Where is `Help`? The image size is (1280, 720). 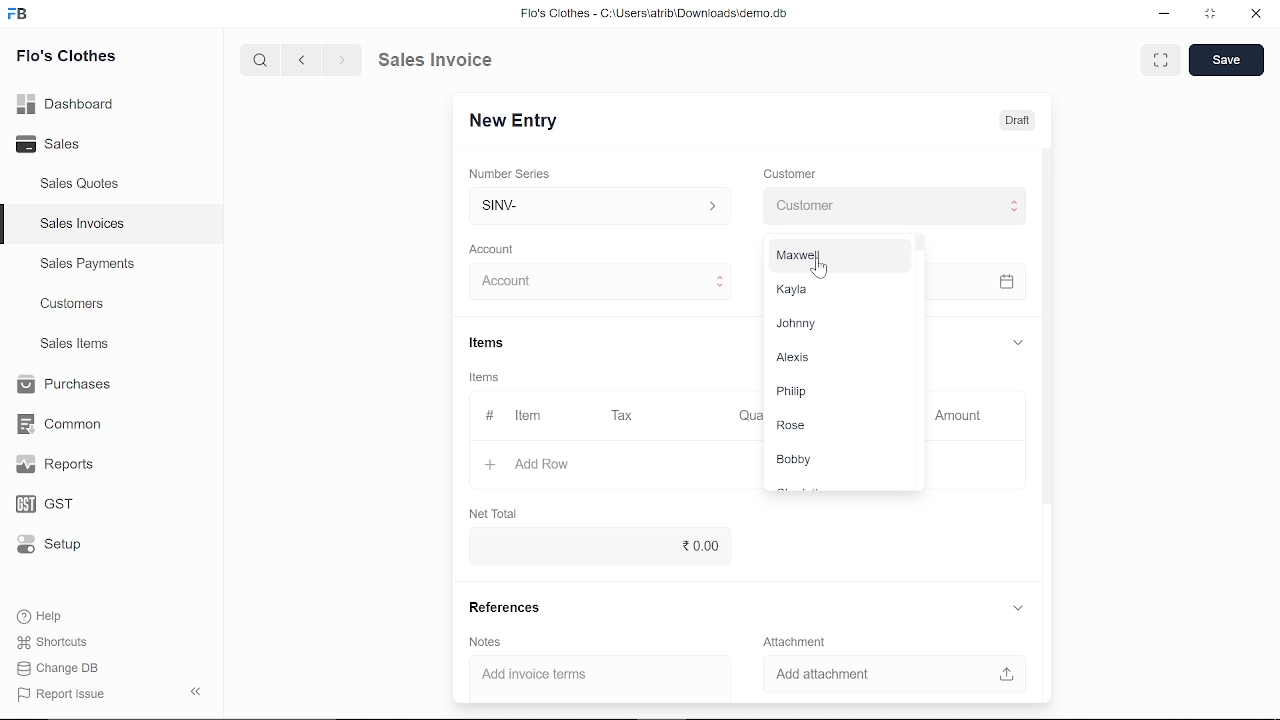 Help is located at coordinates (53, 616).